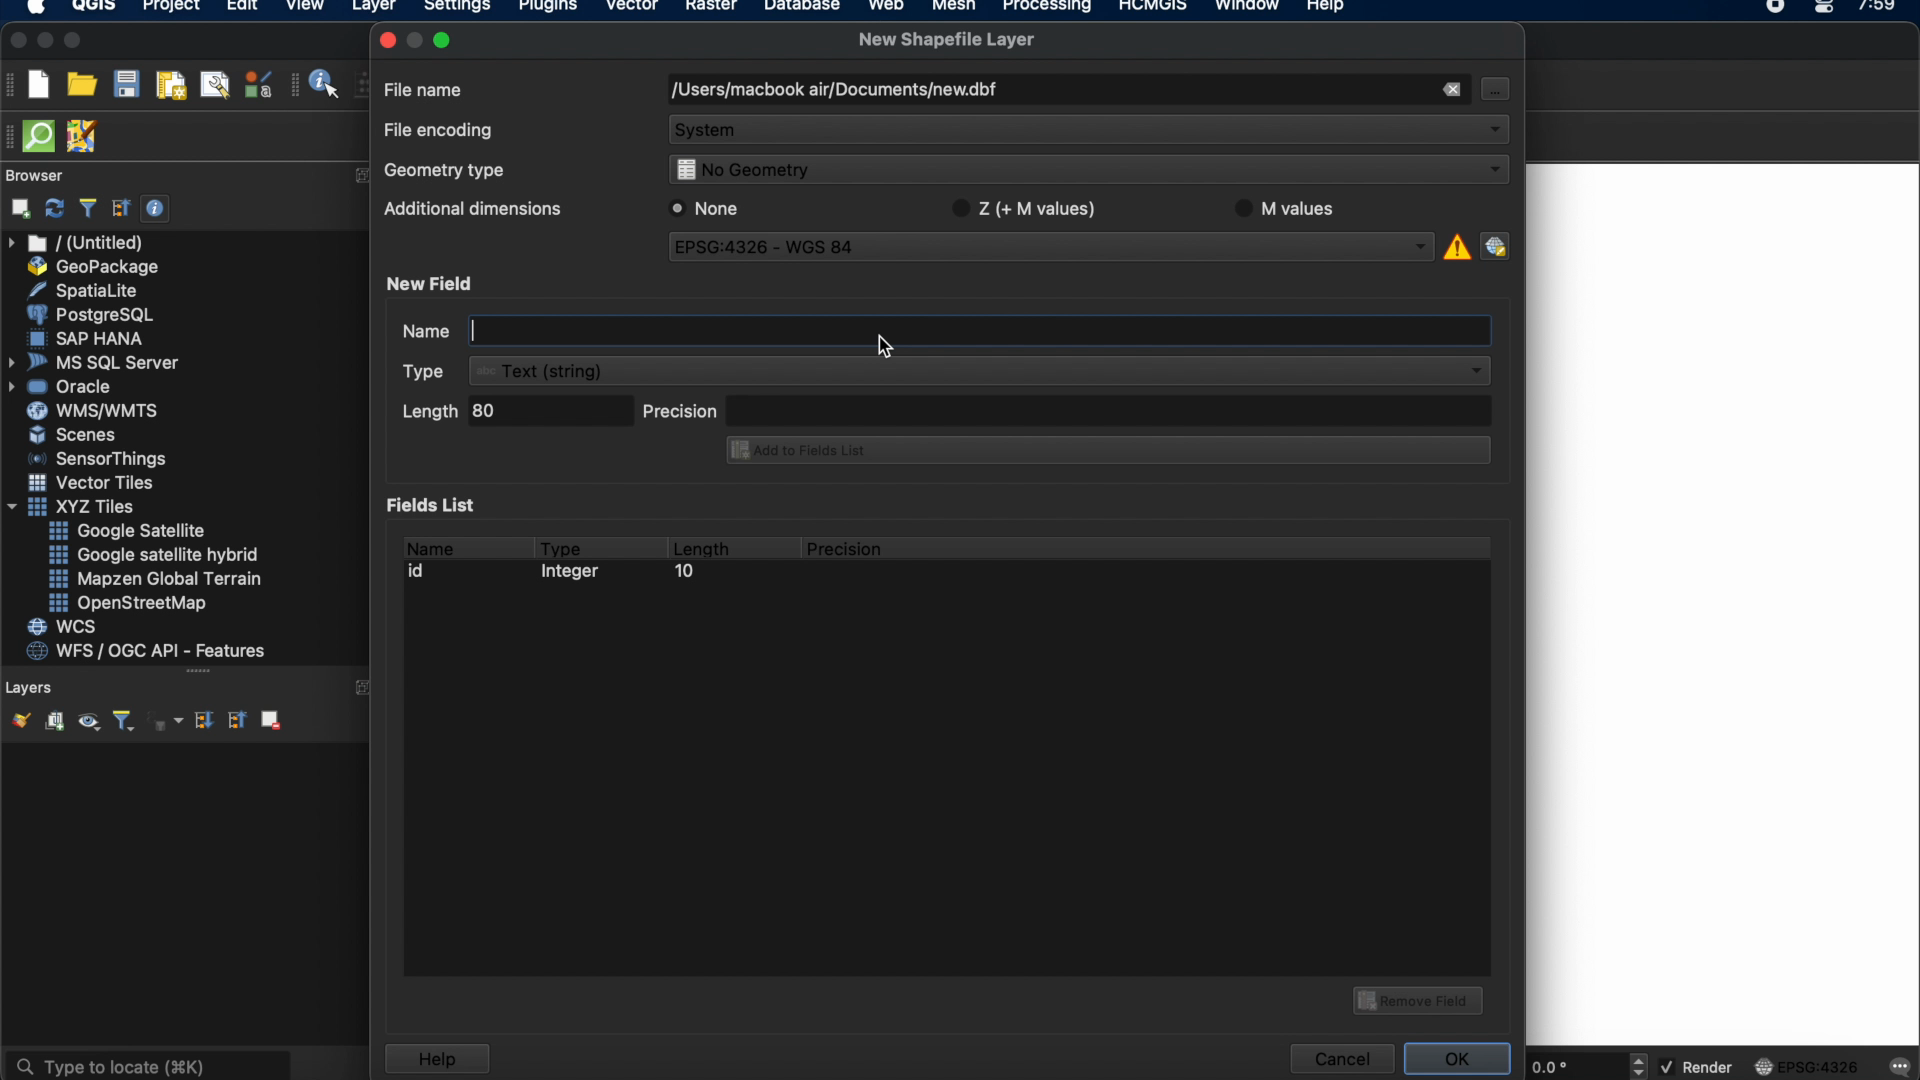 The image size is (1920, 1080). I want to click on window, so click(1251, 8).